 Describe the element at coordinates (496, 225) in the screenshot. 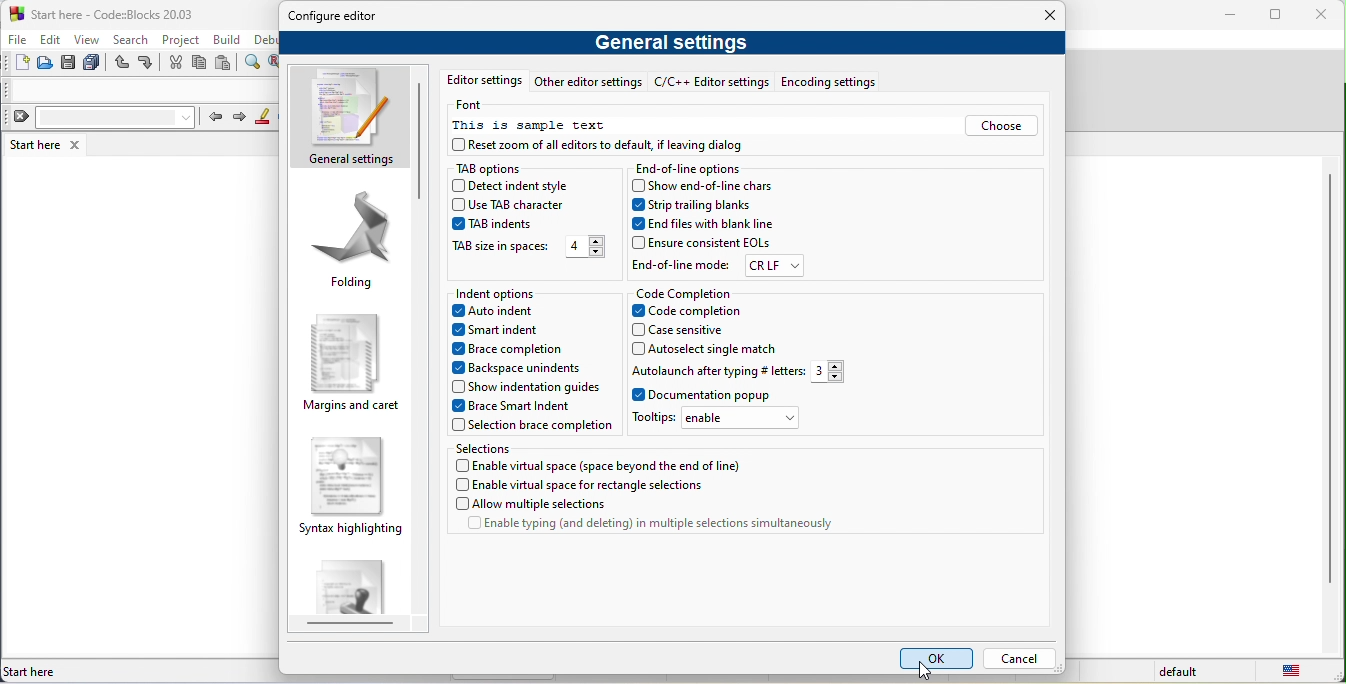

I see `tab indents` at that location.